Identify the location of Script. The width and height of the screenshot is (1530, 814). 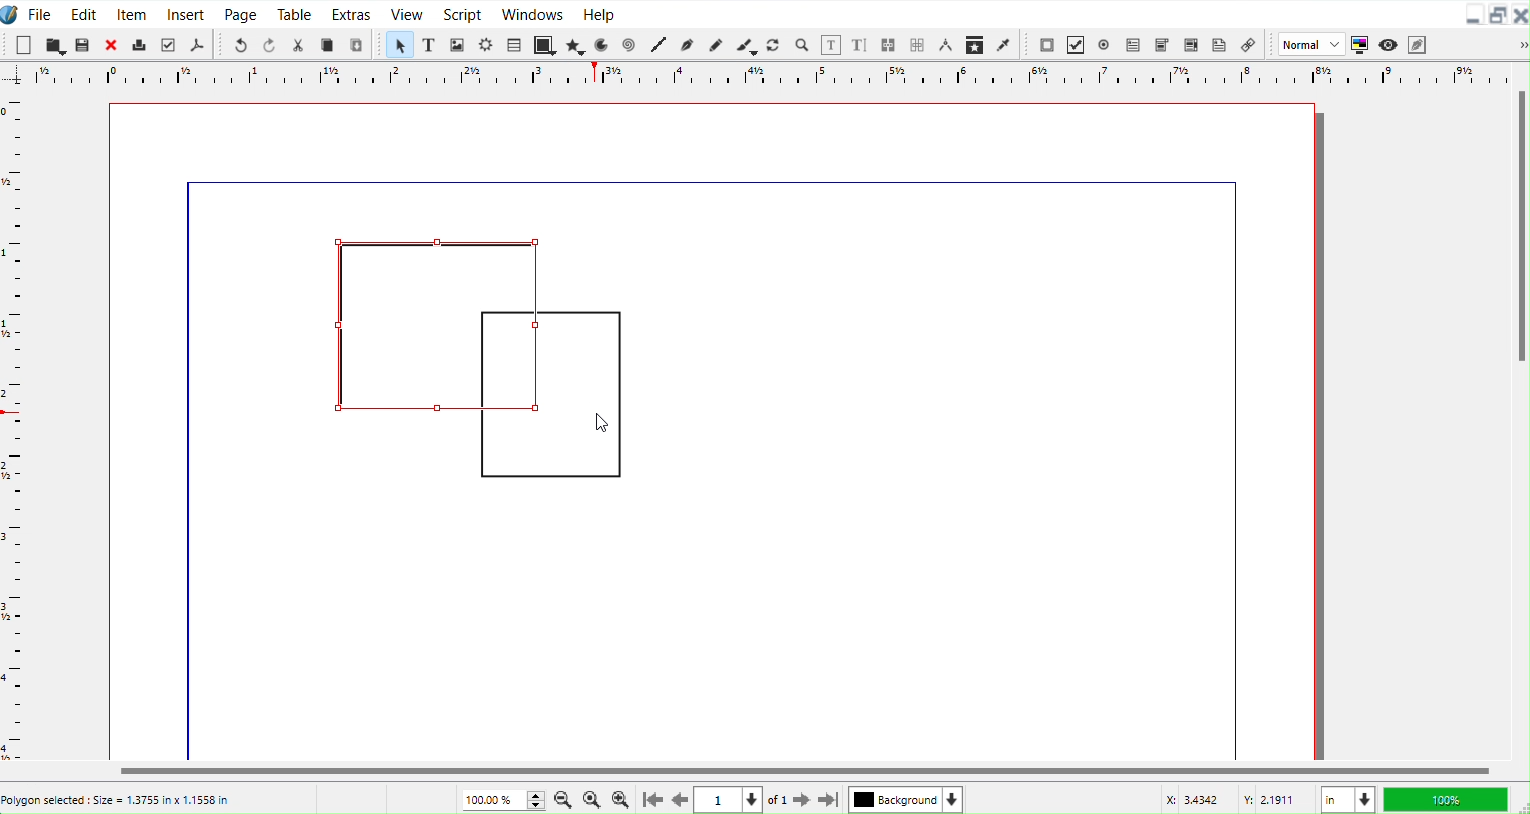
(463, 13).